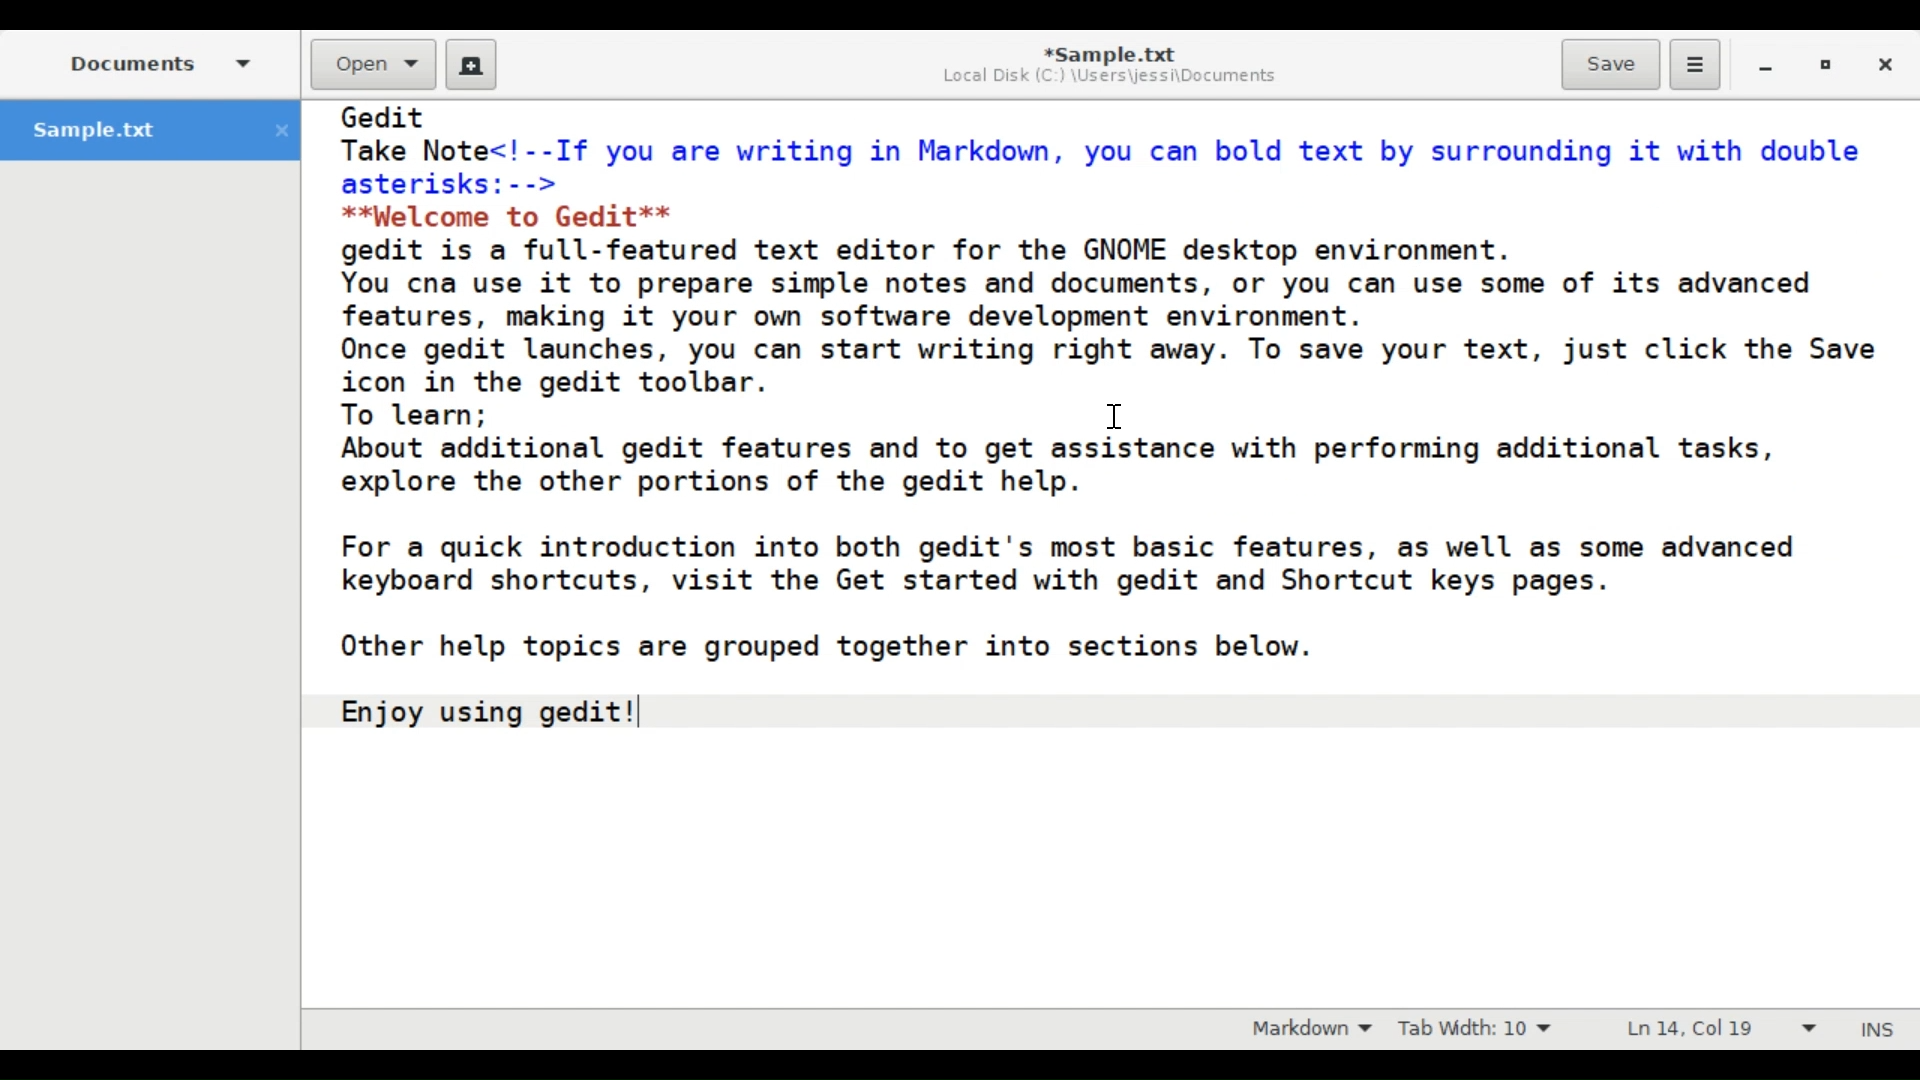  I want to click on Close, so click(1888, 66).